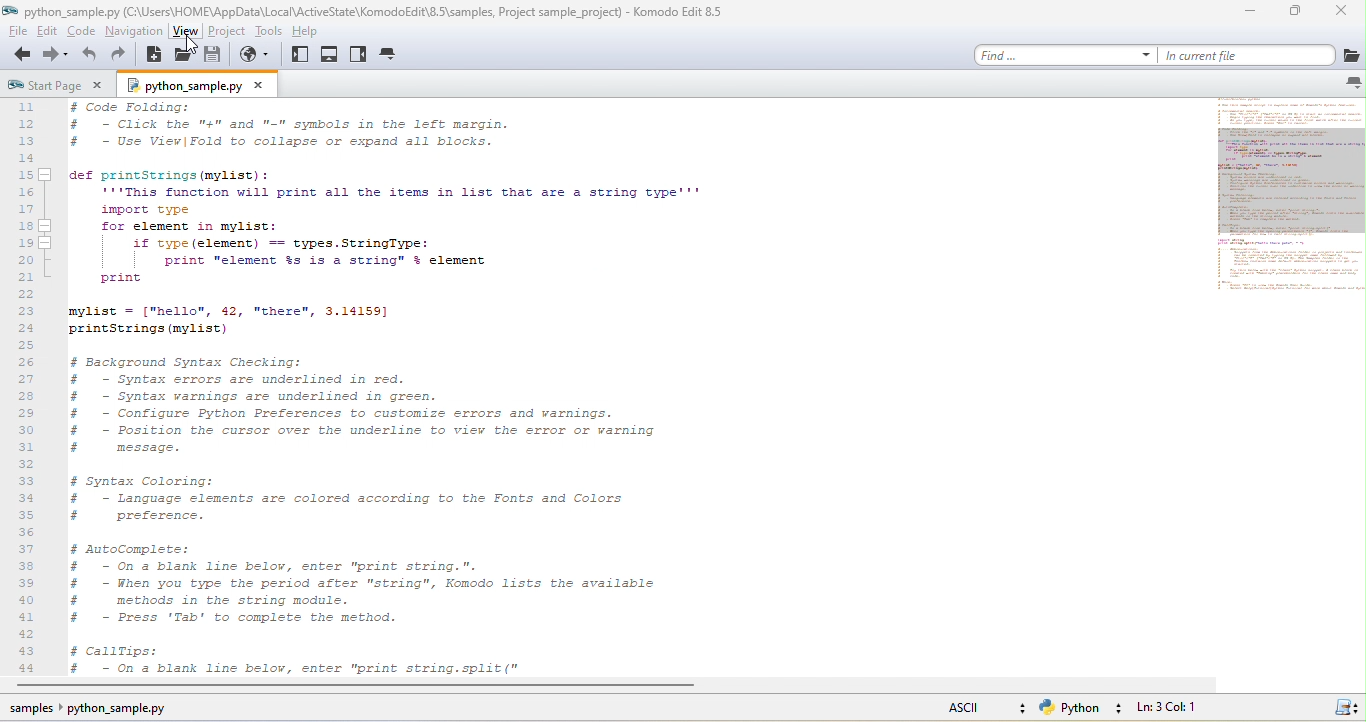 Image resolution: width=1366 pixels, height=722 pixels. Describe the element at coordinates (198, 88) in the screenshot. I see `python sample` at that location.